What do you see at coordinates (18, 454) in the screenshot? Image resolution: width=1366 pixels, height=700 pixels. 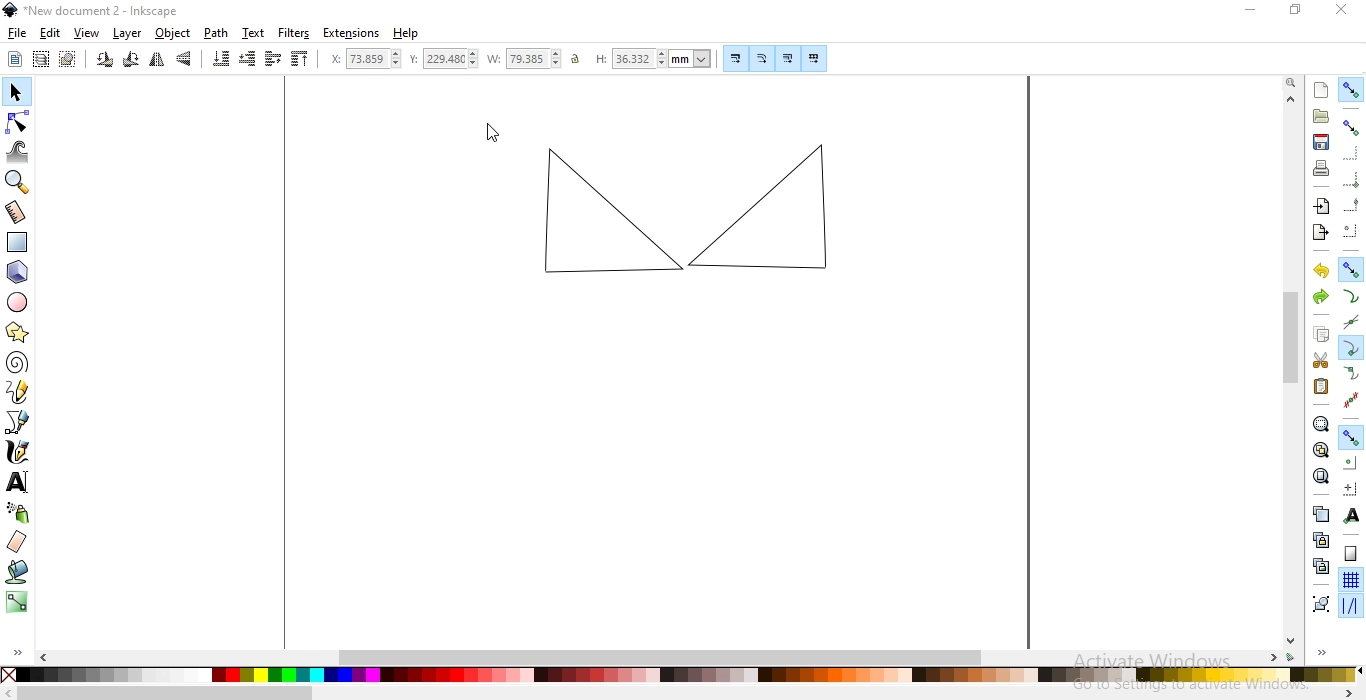 I see `draw calligraphic or brush strokes` at bounding box center [18, 454].